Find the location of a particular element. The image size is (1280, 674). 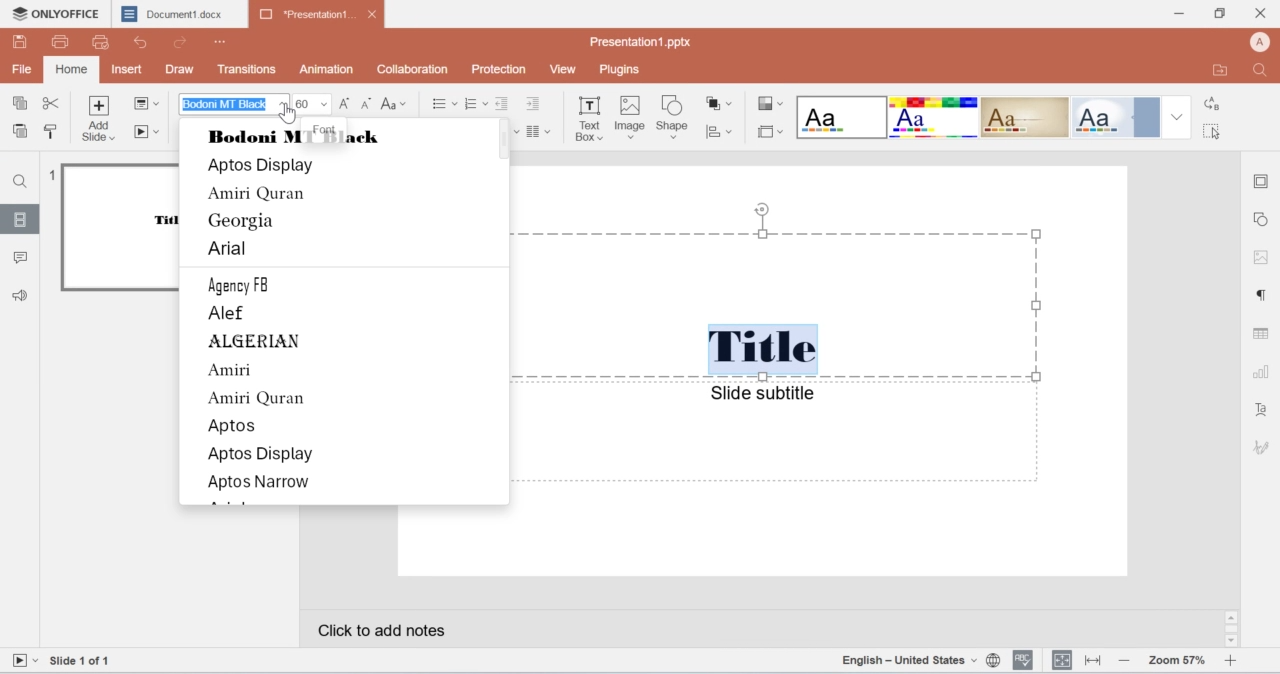

canvas is located at coordinates (818, 372).